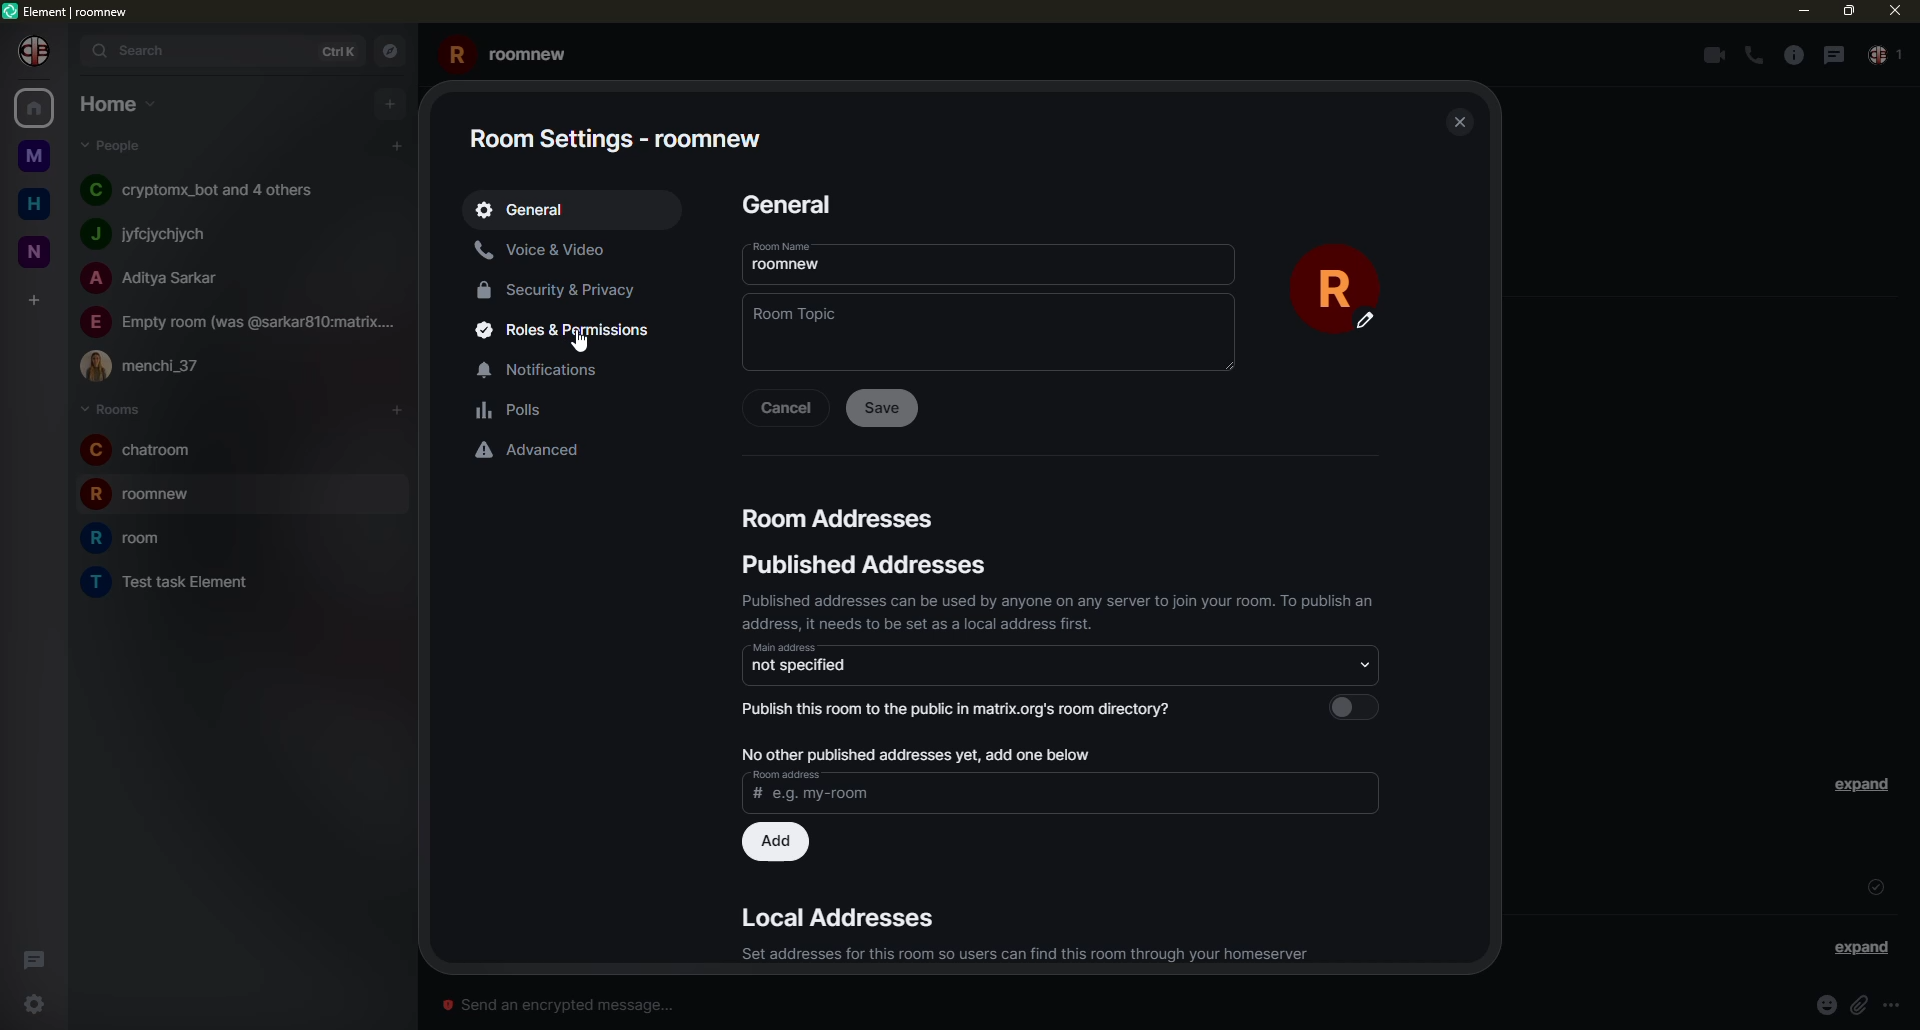 Image resolution: width=1920 pixels, height=1030 pixels. What do you see at coordinates (133, 538) in the screenshot?
I see `room` at bounding box center [133, 538].